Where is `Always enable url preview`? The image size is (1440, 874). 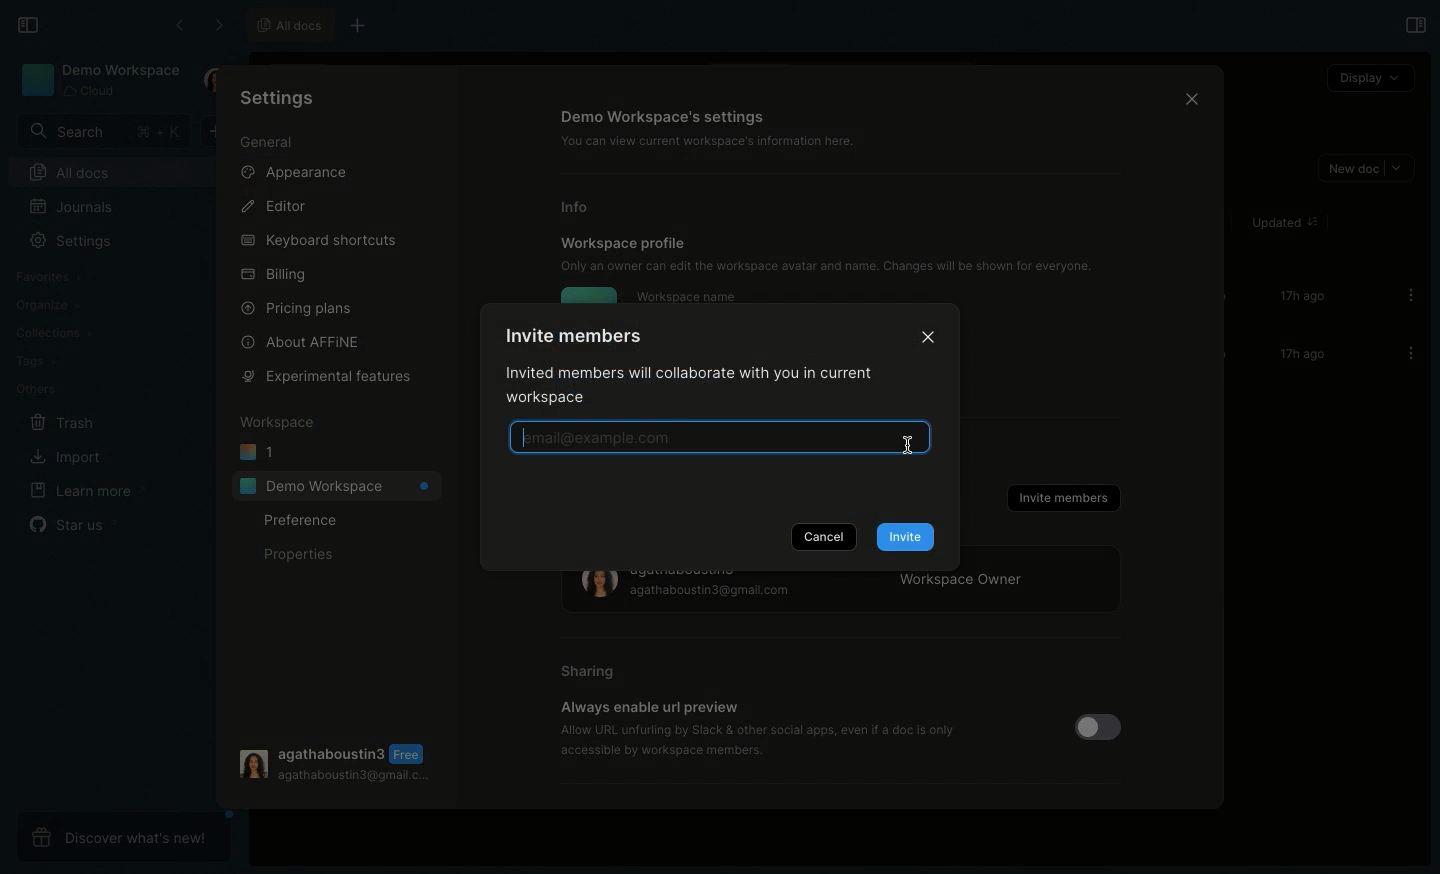
Always enable url preview is located at coordinates (649, 707).